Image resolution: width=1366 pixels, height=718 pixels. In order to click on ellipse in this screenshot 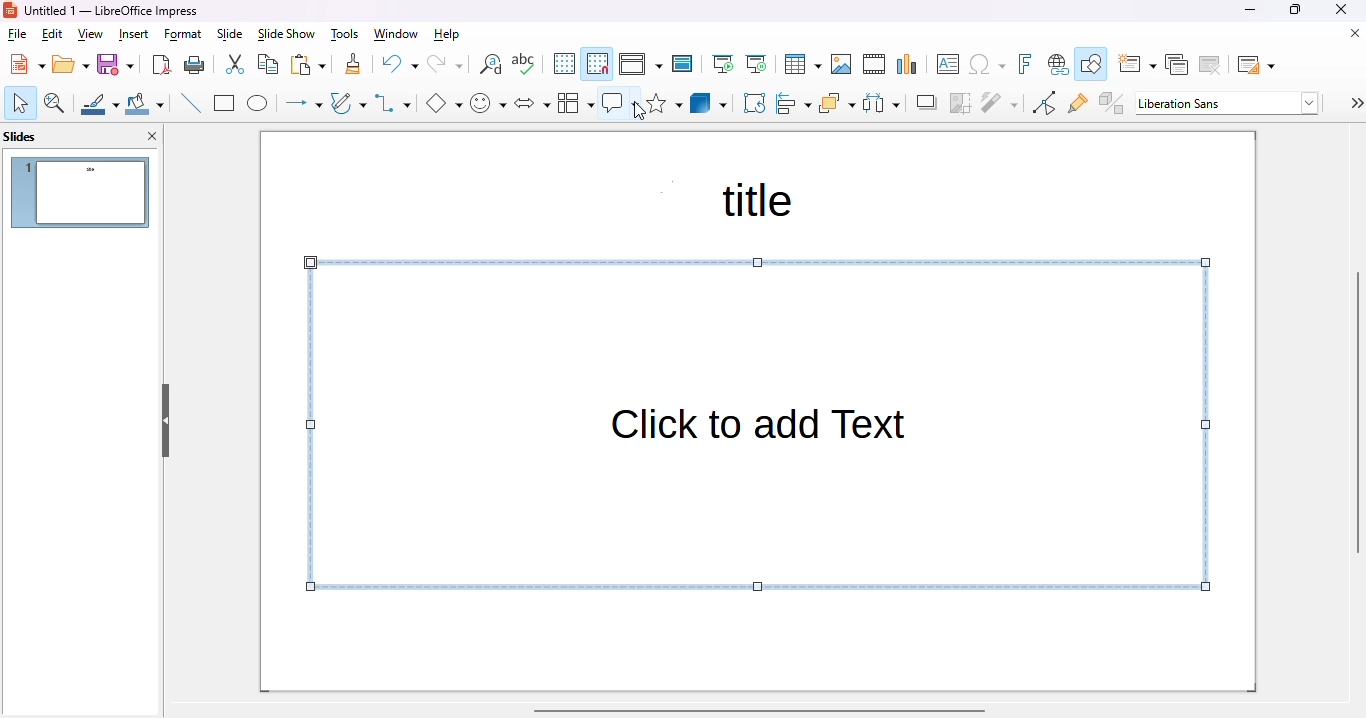, I will do `click(258, 104)`.